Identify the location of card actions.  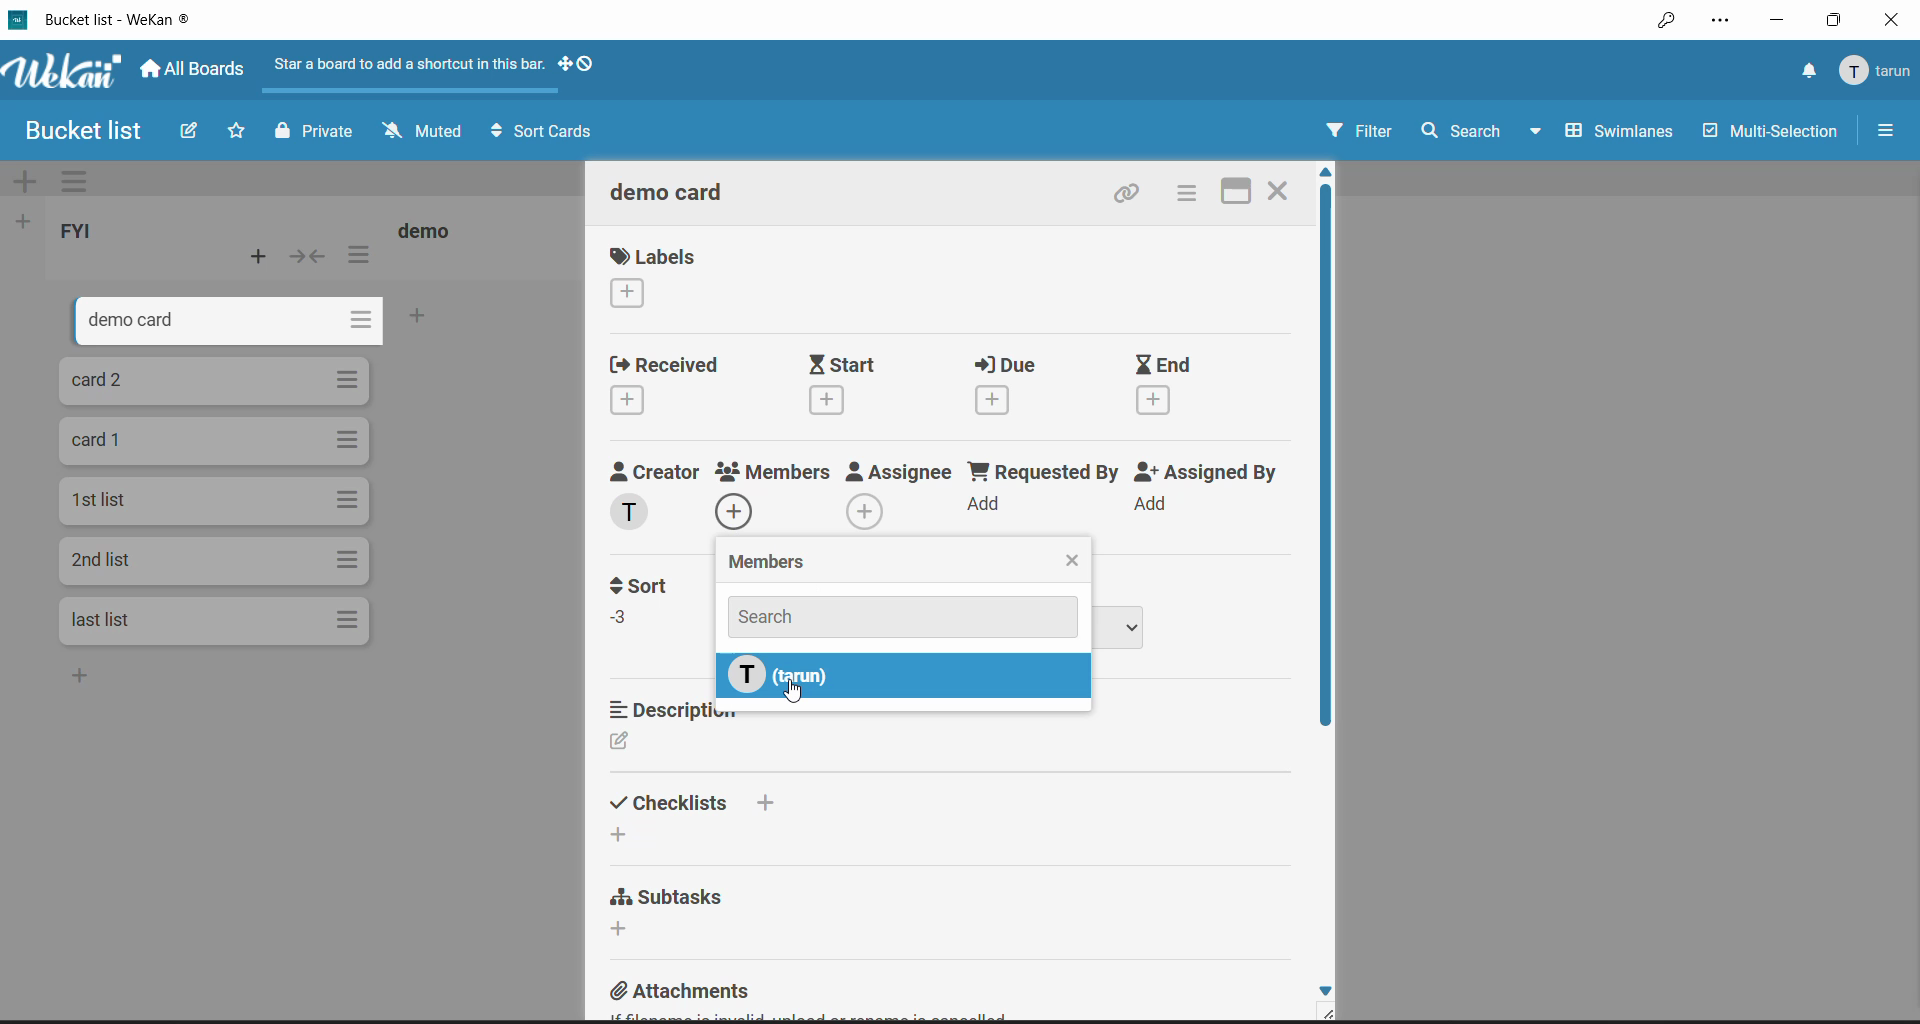
(1192, 192).